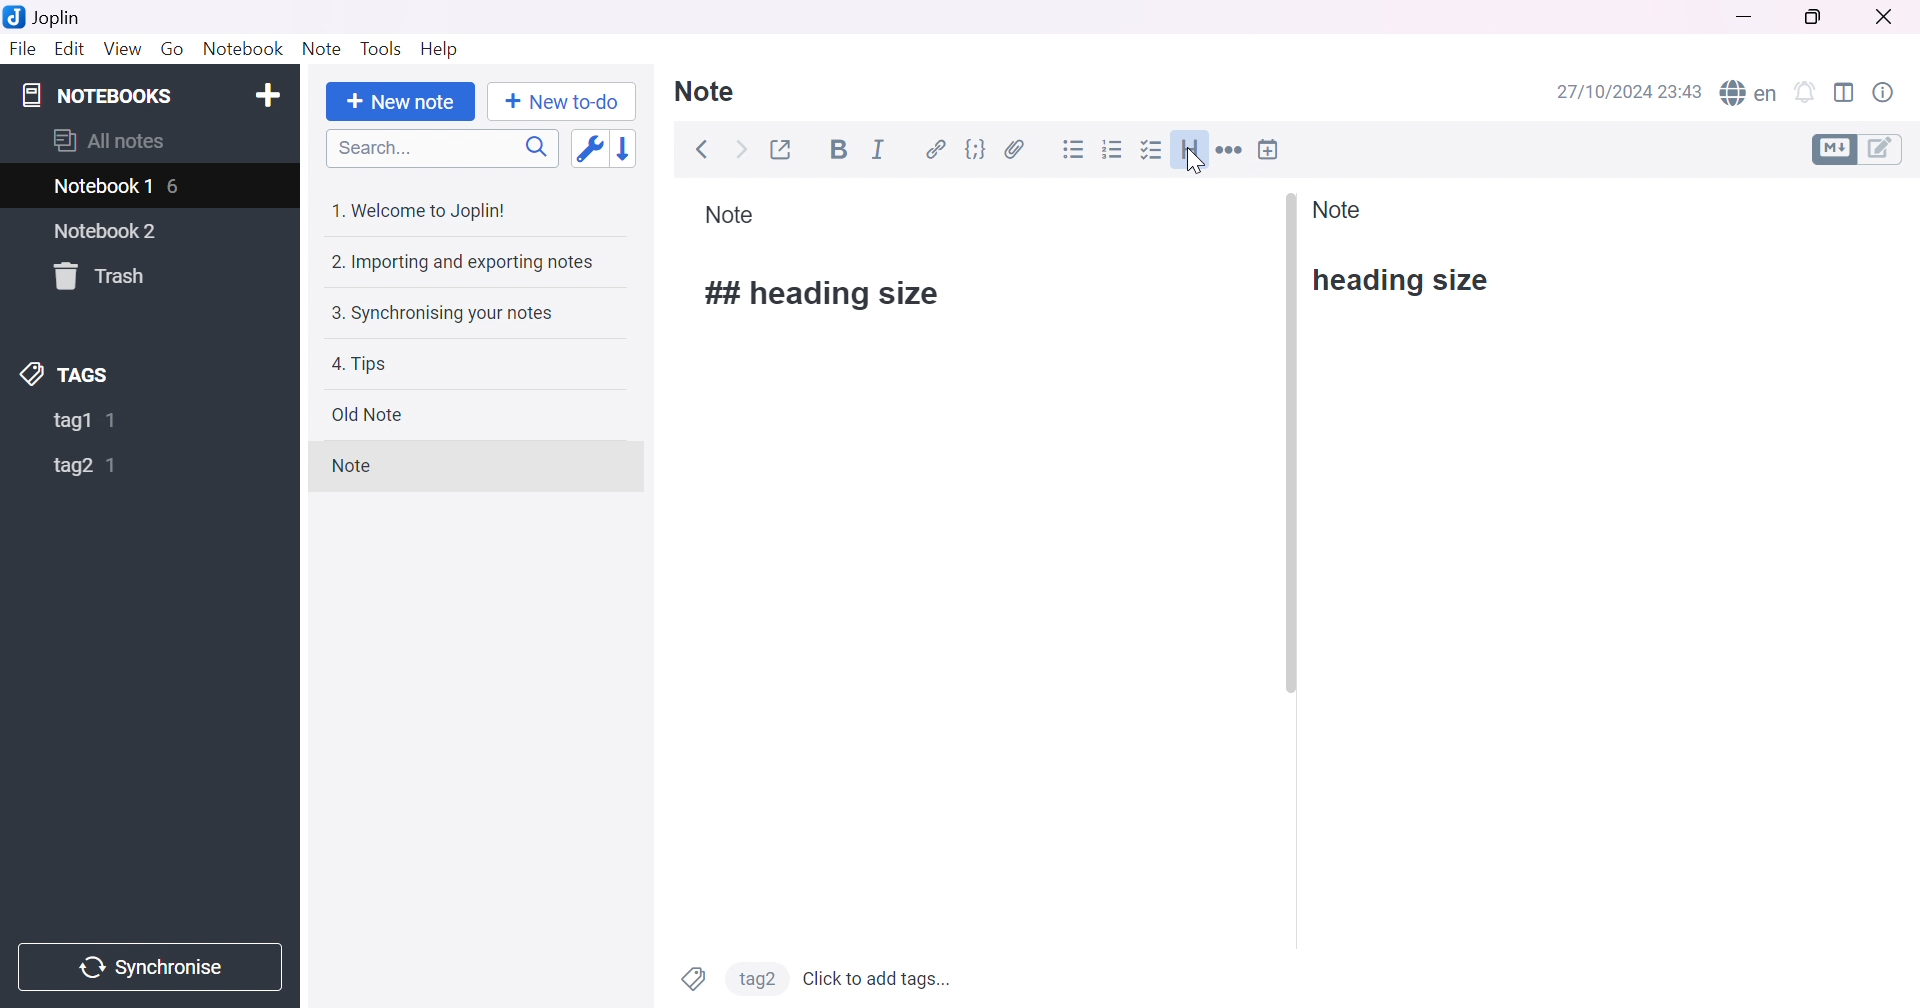  What do you see at coordinates (109, 139) in the screenshot?
I see `All notes` at bounding box center [109, 139].